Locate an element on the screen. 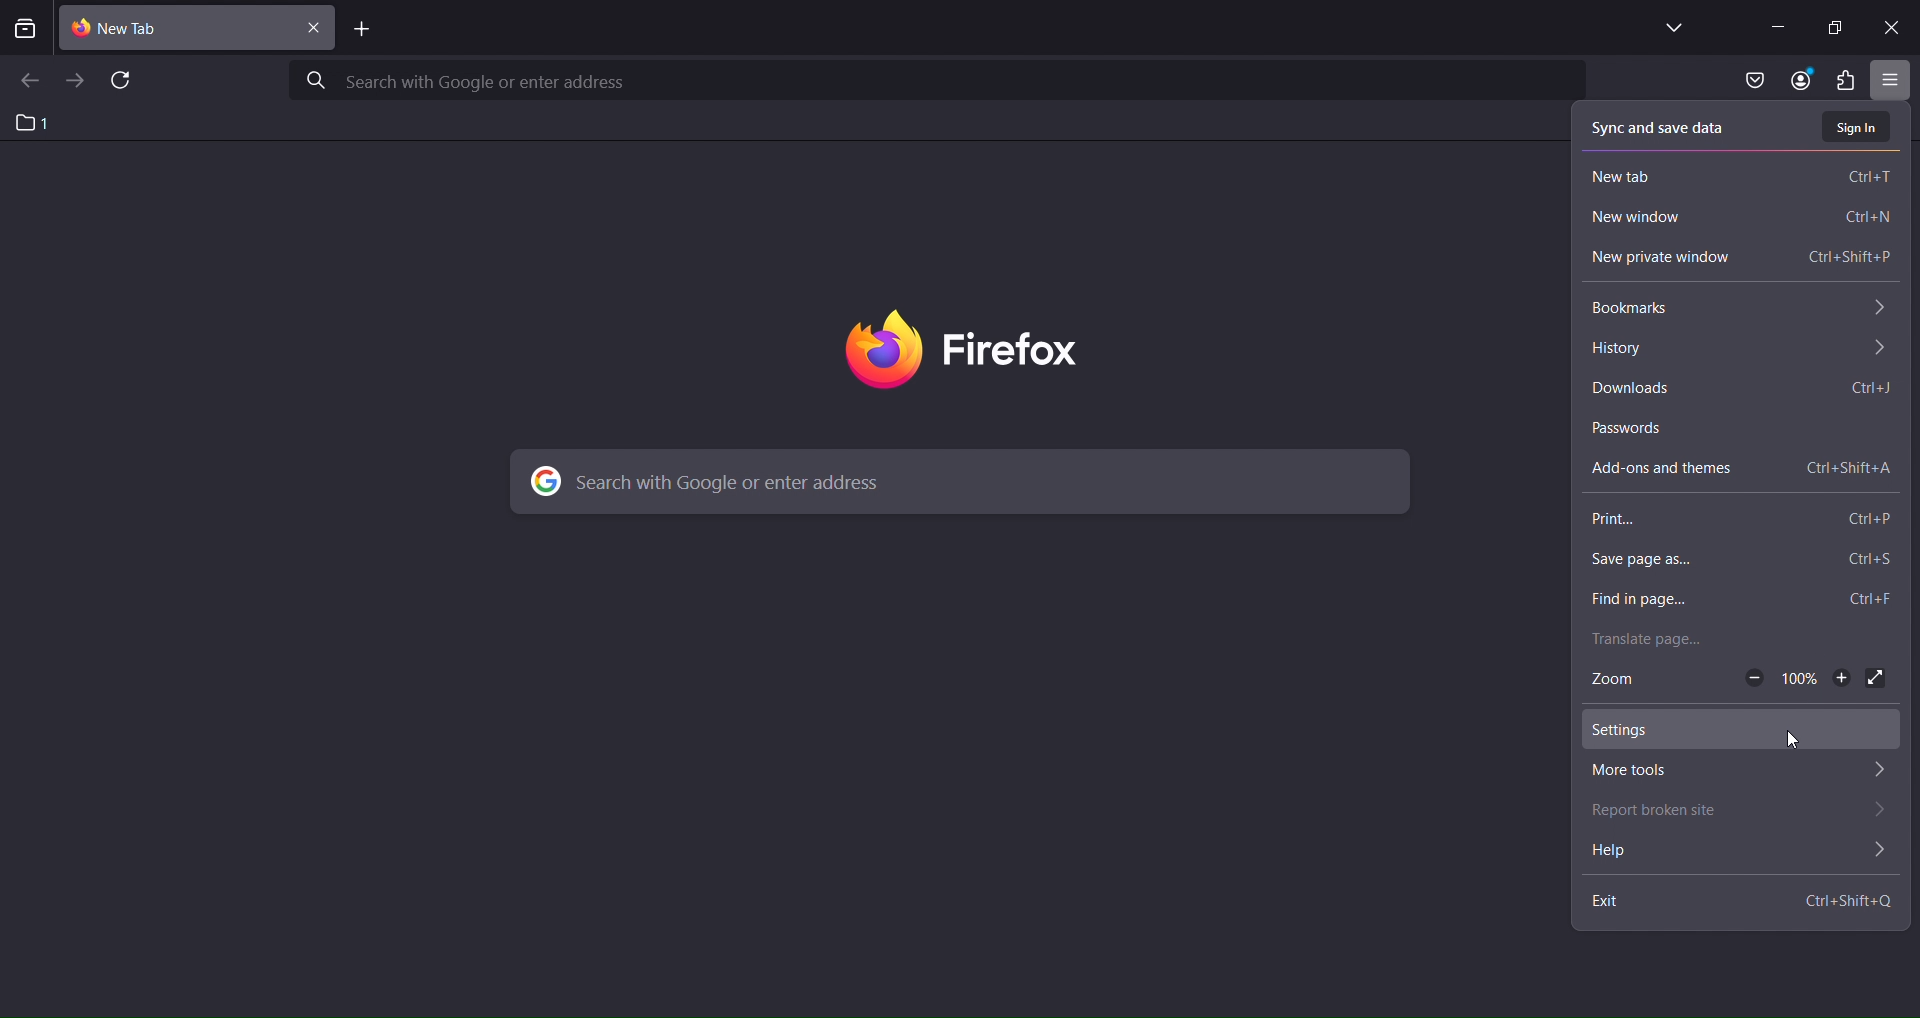 The height and width of the screenshot is (1018, 1920). Q search with Google or enter address is located at coordinates (458, 81).